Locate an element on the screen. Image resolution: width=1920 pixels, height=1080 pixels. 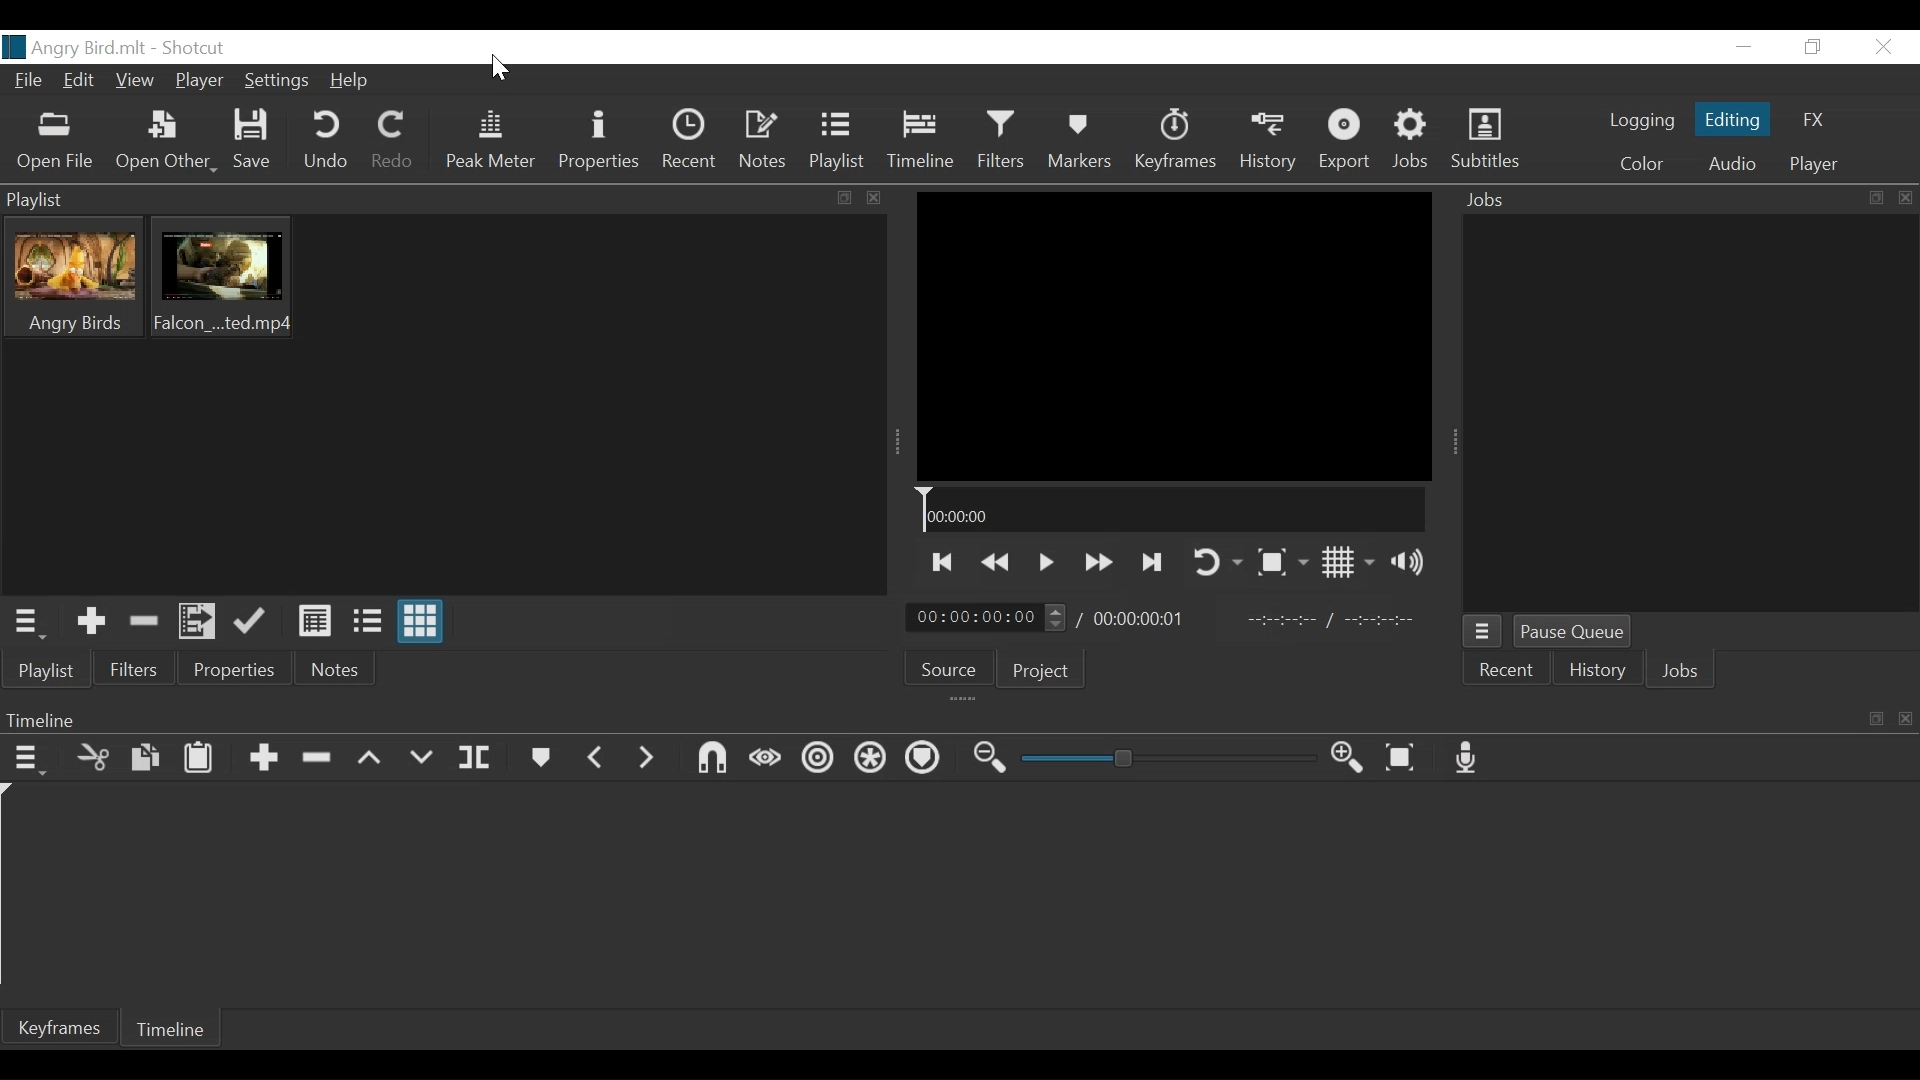
Playlist is located at coordinates (836, 143).